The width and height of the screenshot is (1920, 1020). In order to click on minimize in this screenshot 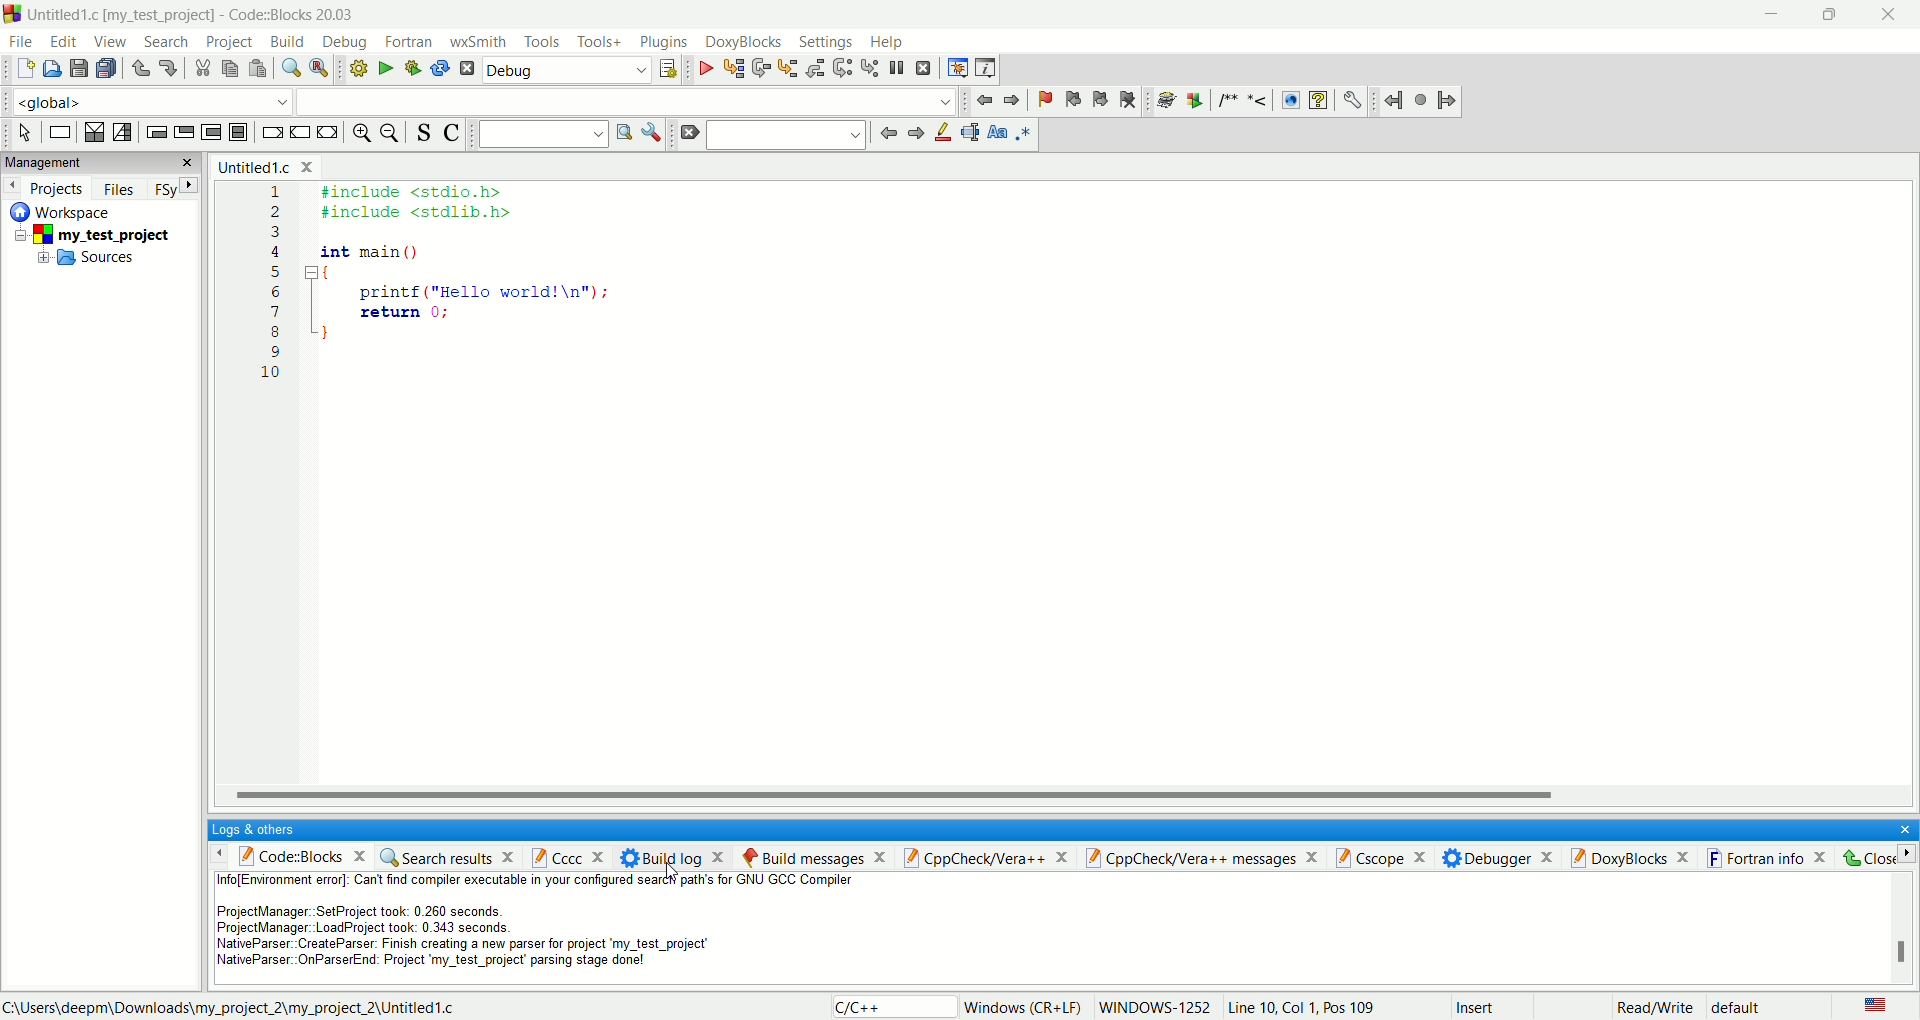, I will do `click(1775, 15)`.